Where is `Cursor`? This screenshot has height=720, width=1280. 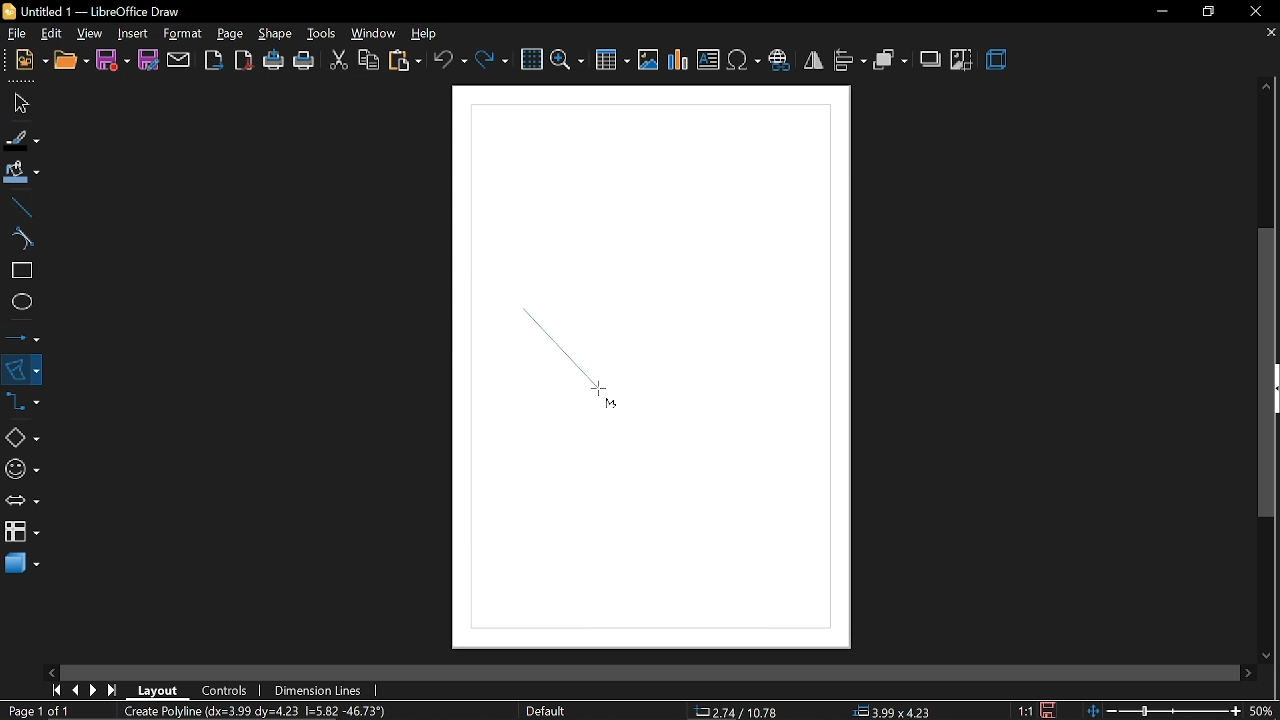
Cursor is located at coordinates (600, 395).